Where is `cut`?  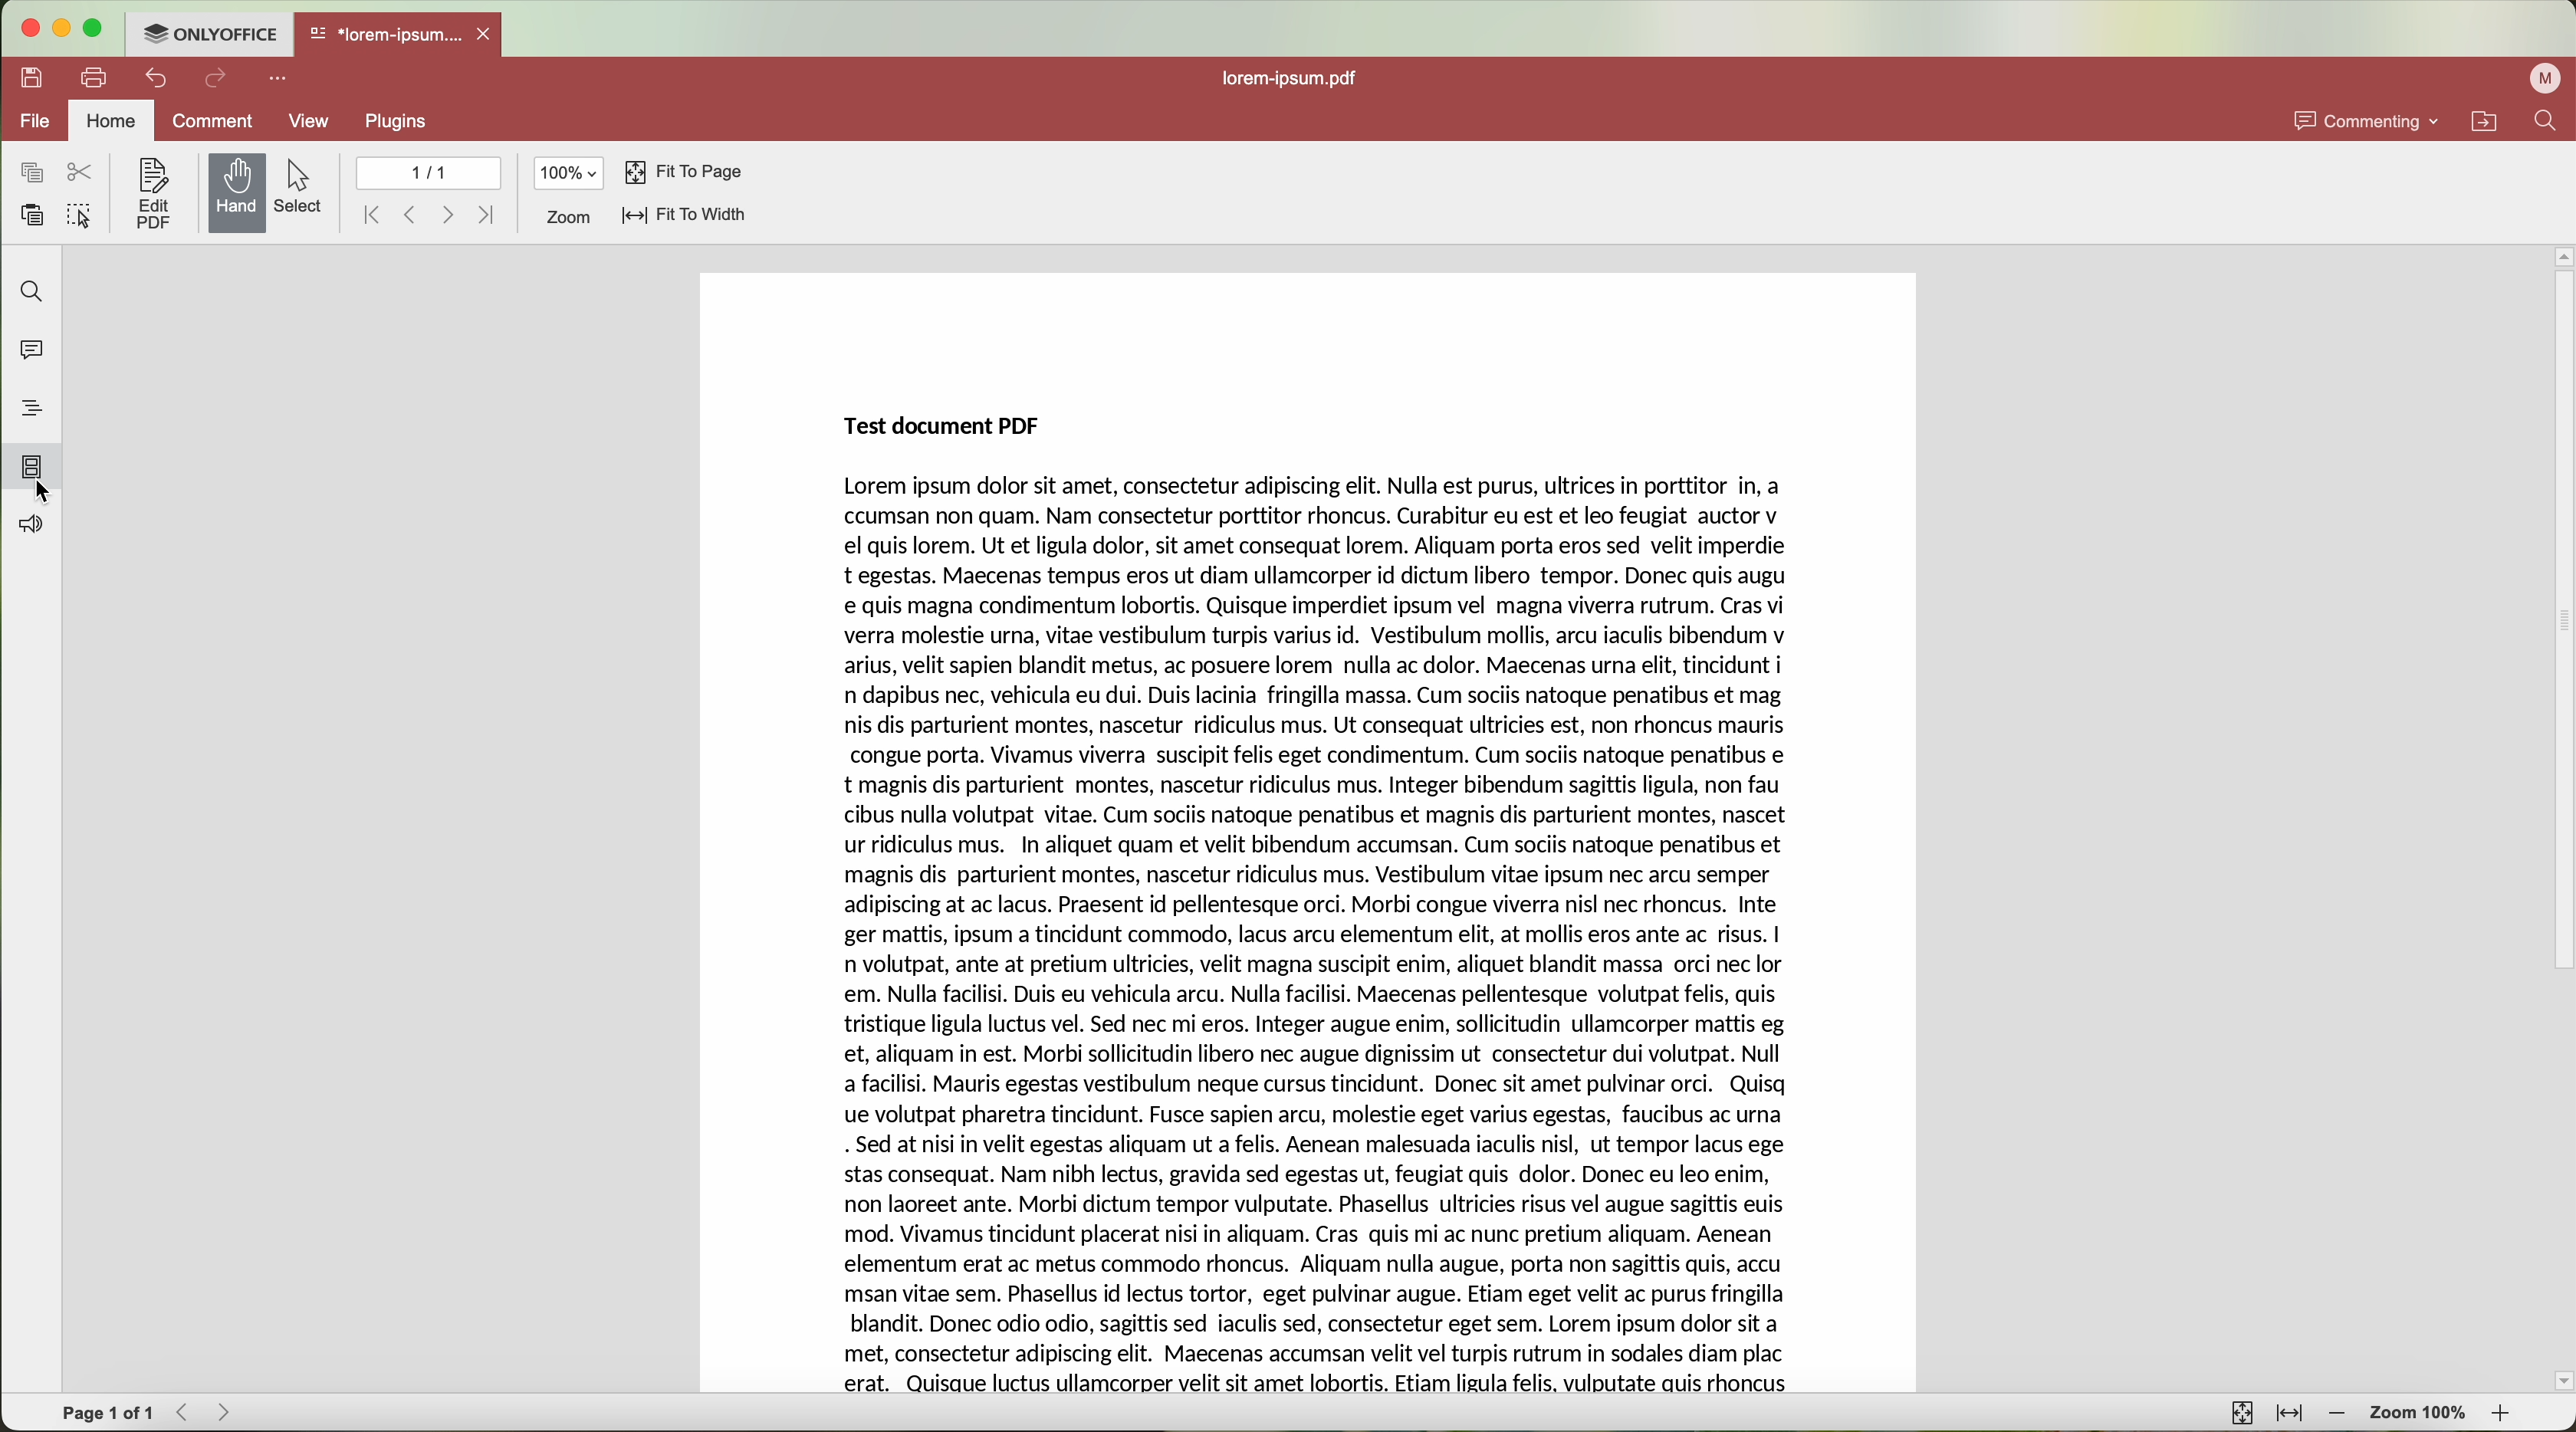
cut is located at coordinates (82, 173).